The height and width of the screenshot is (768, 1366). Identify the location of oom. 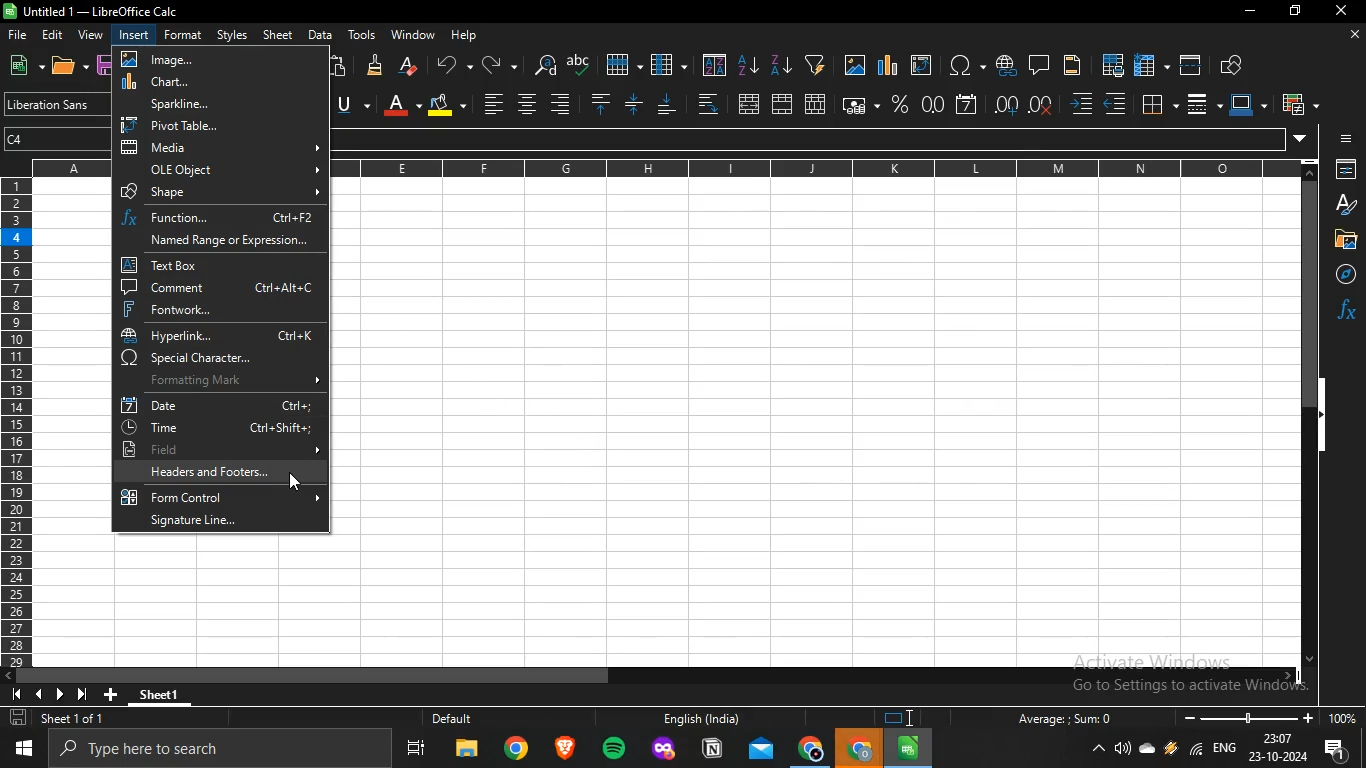
(1268, 716).